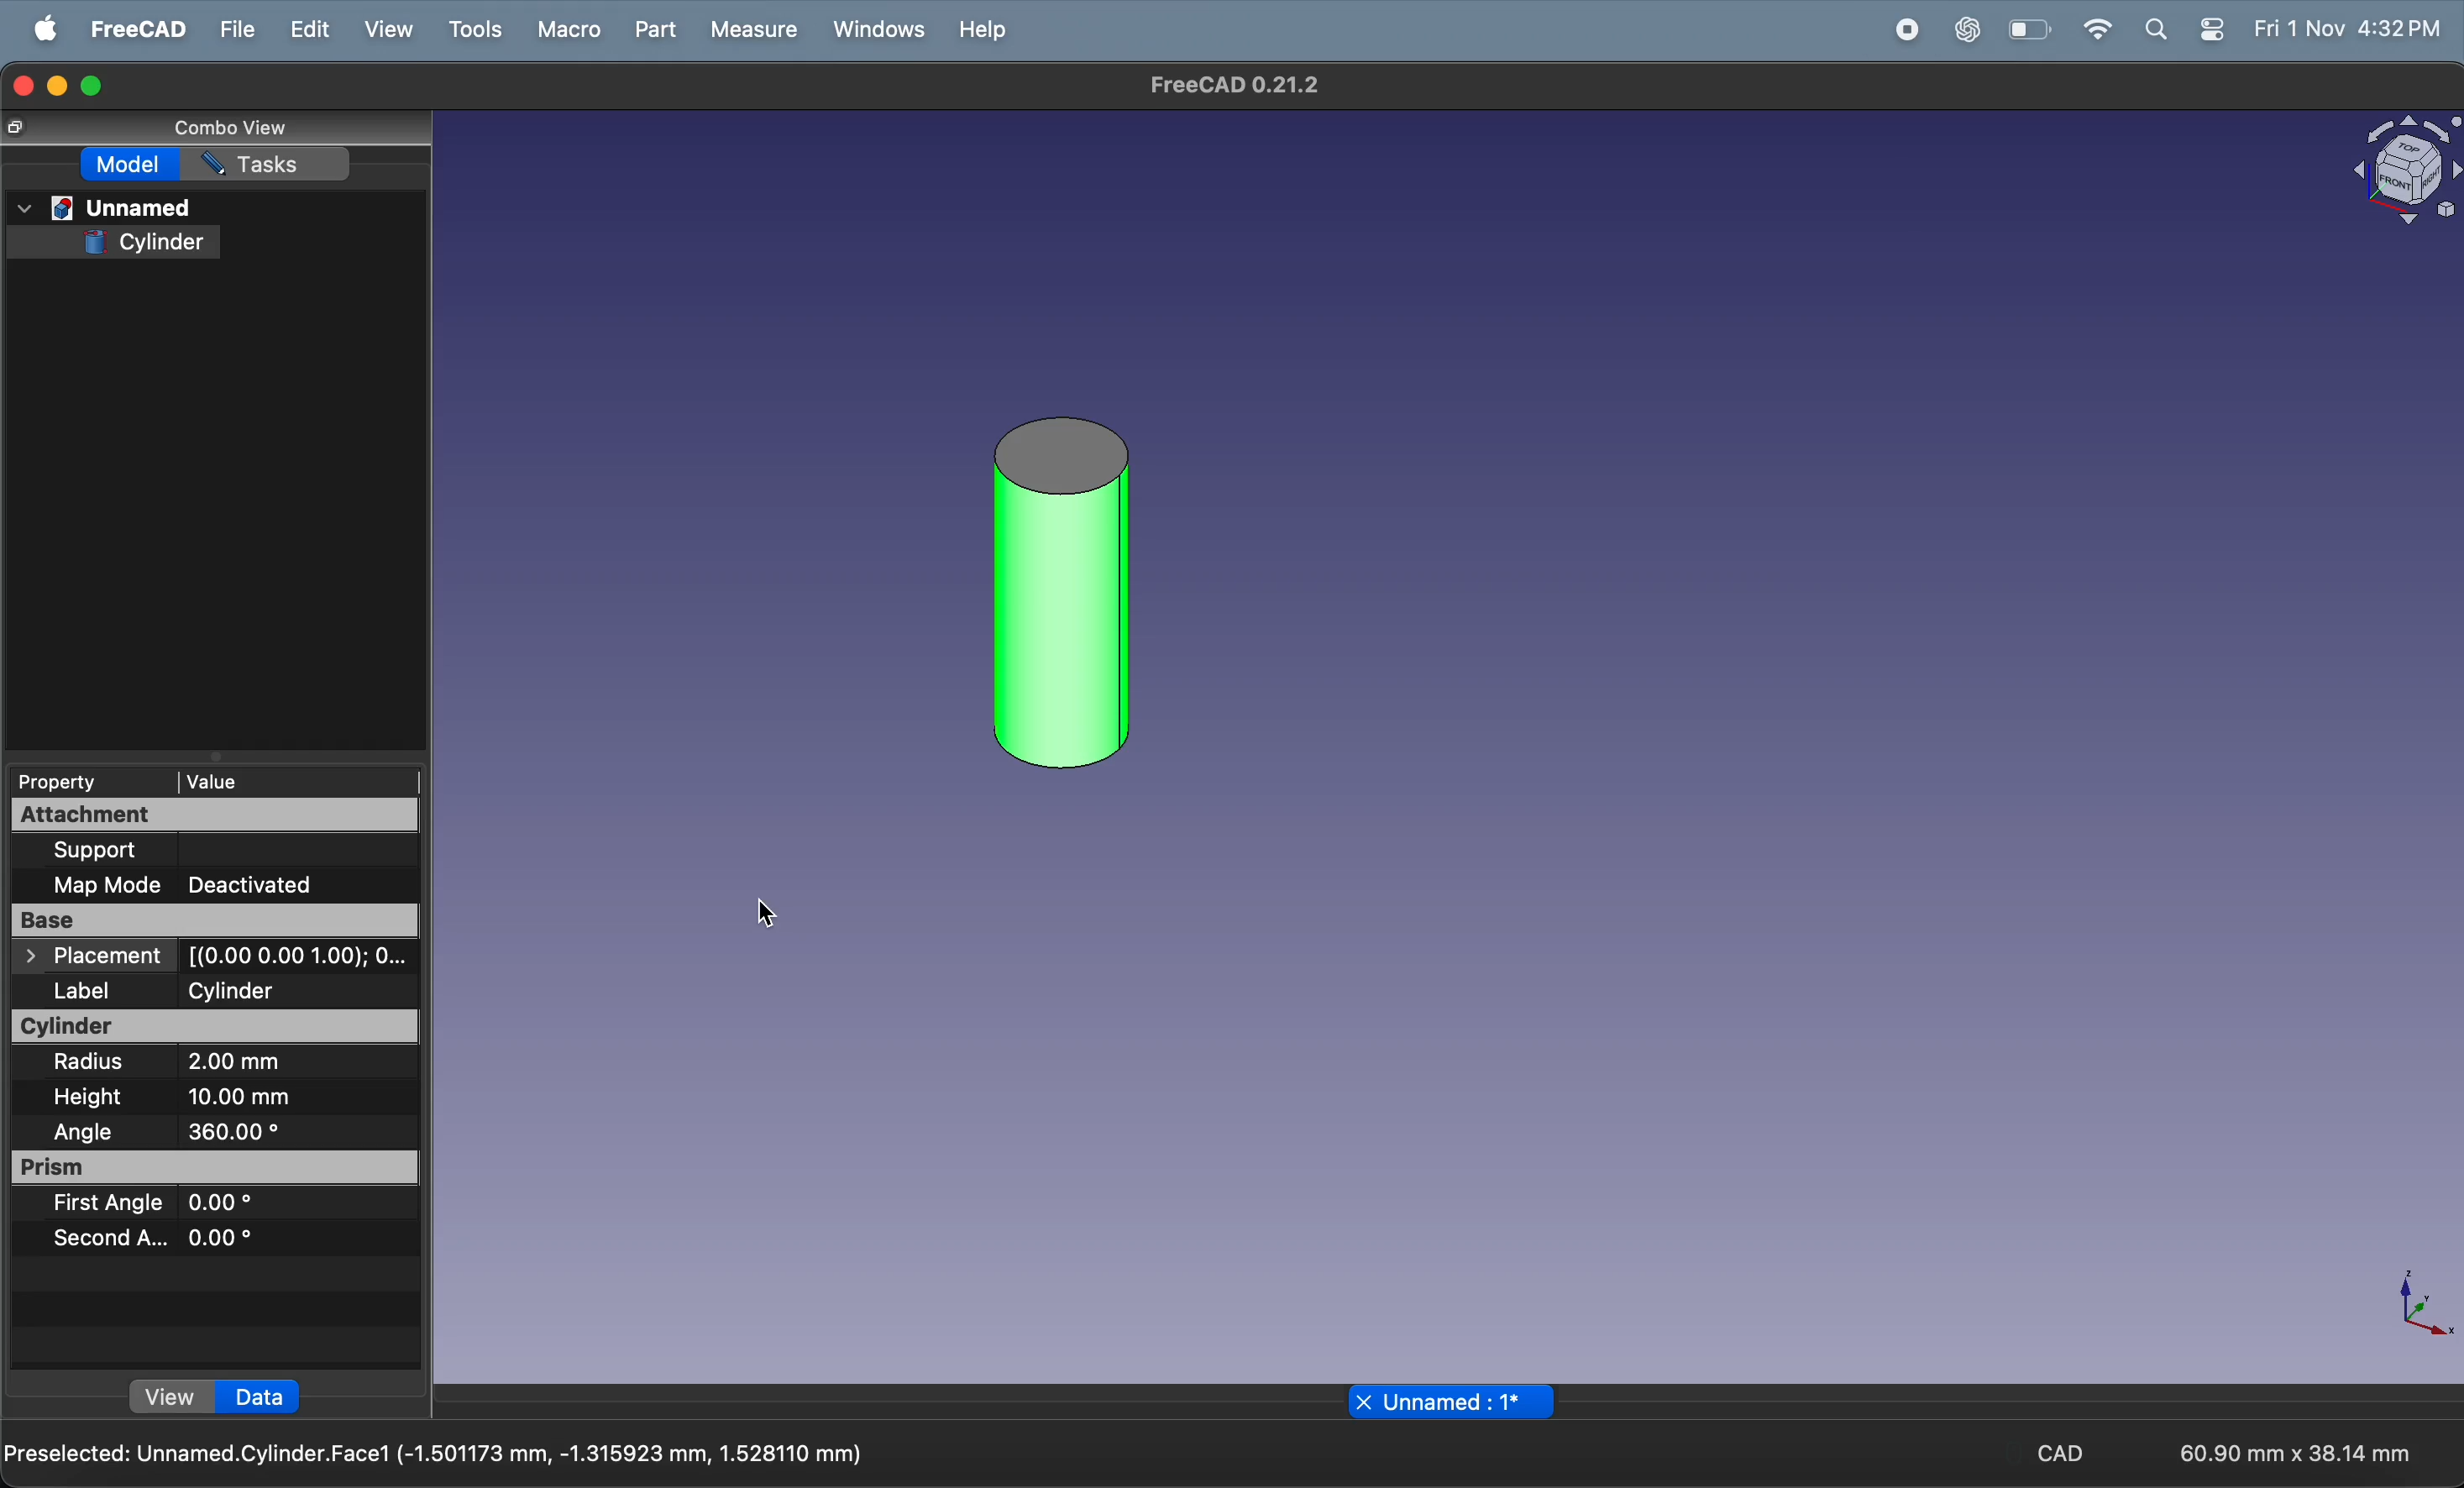 This screenshot has width=2464, height=1488. What do you see at coordinates (98, 85) in the screenshot?
I see `maximize` at bounding box center [98, 85].